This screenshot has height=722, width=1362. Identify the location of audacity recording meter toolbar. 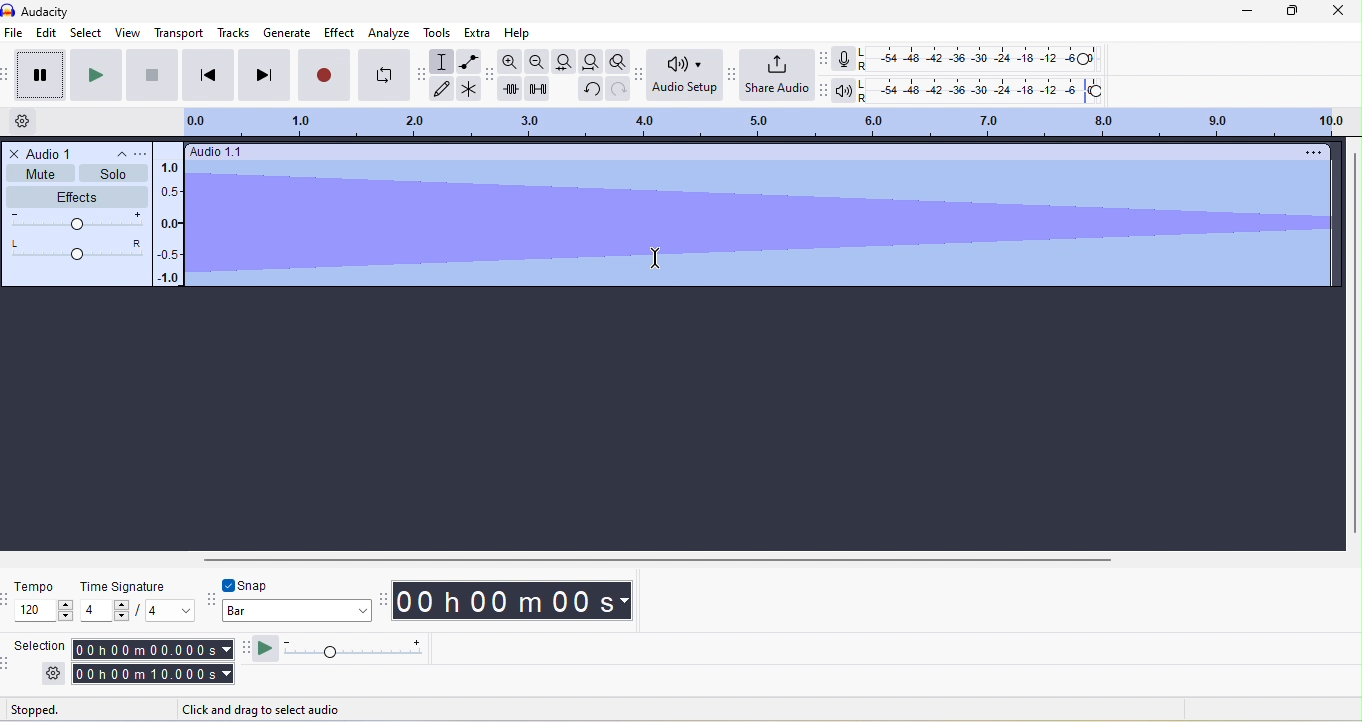
(827, 58).